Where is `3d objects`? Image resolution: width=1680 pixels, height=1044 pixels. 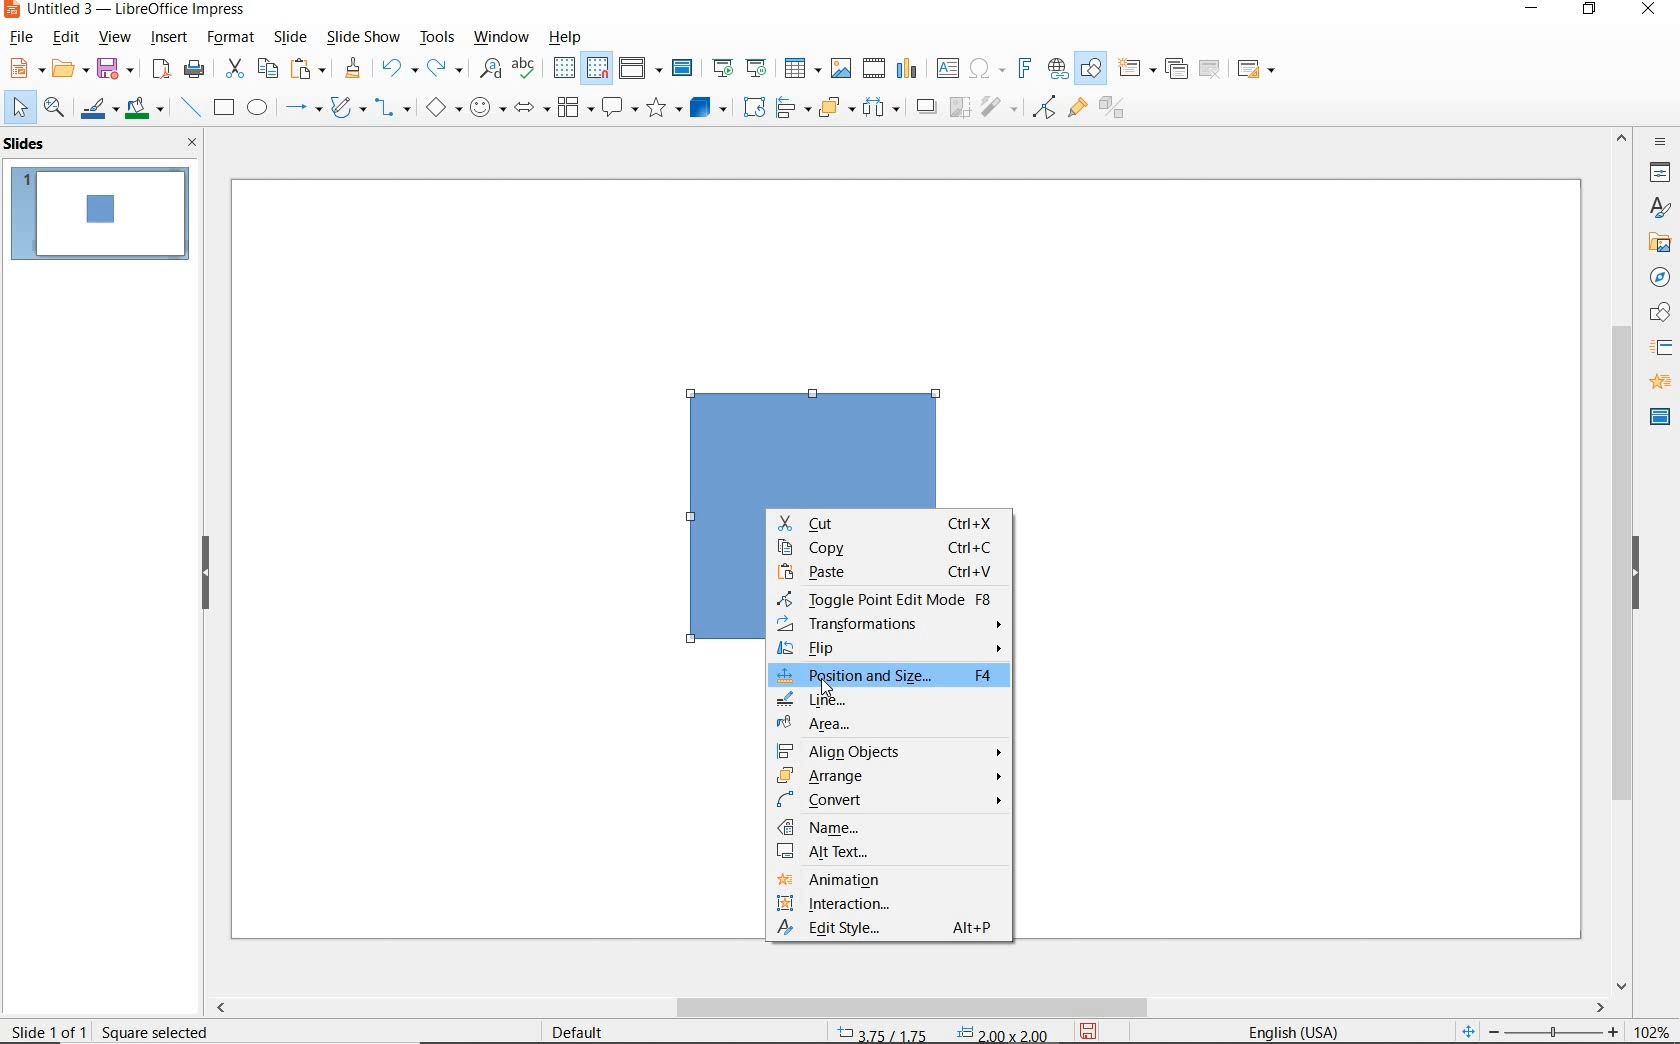 3d objects is located at coordinates (708, 106).